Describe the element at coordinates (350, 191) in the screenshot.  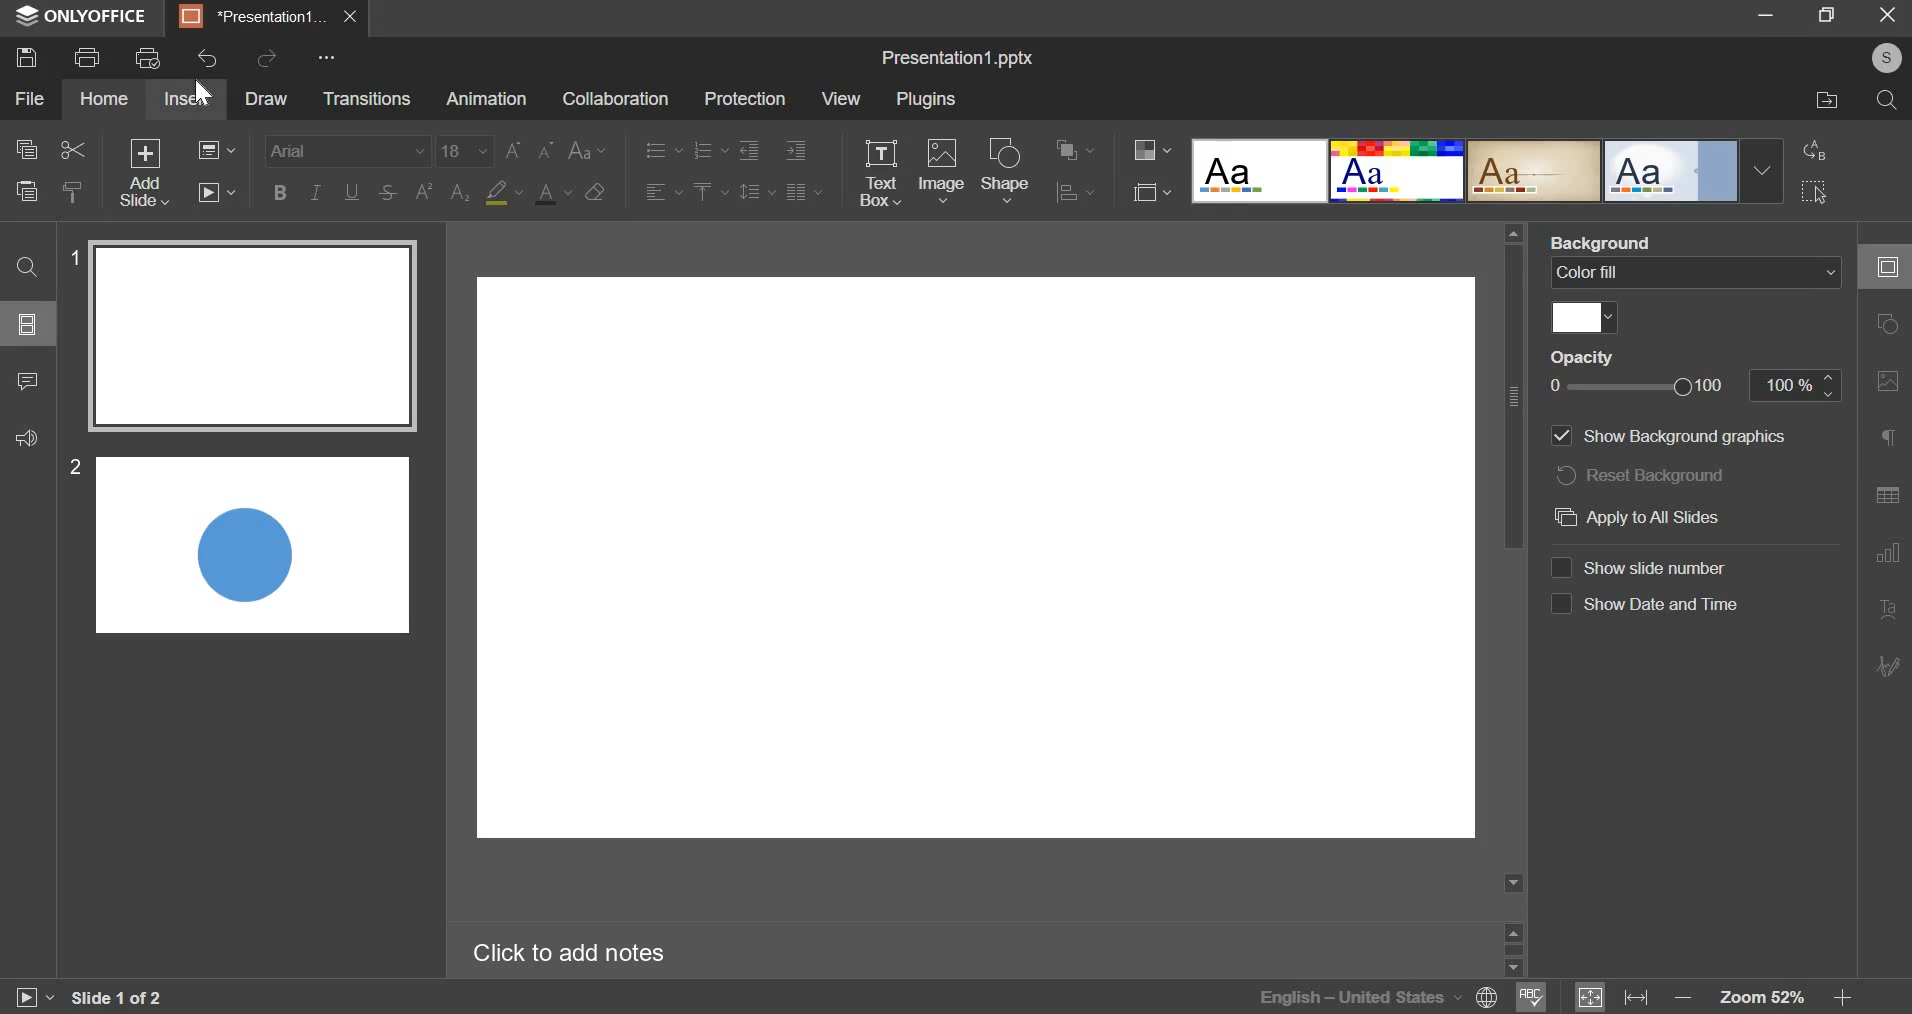
I see `underline` at that location.